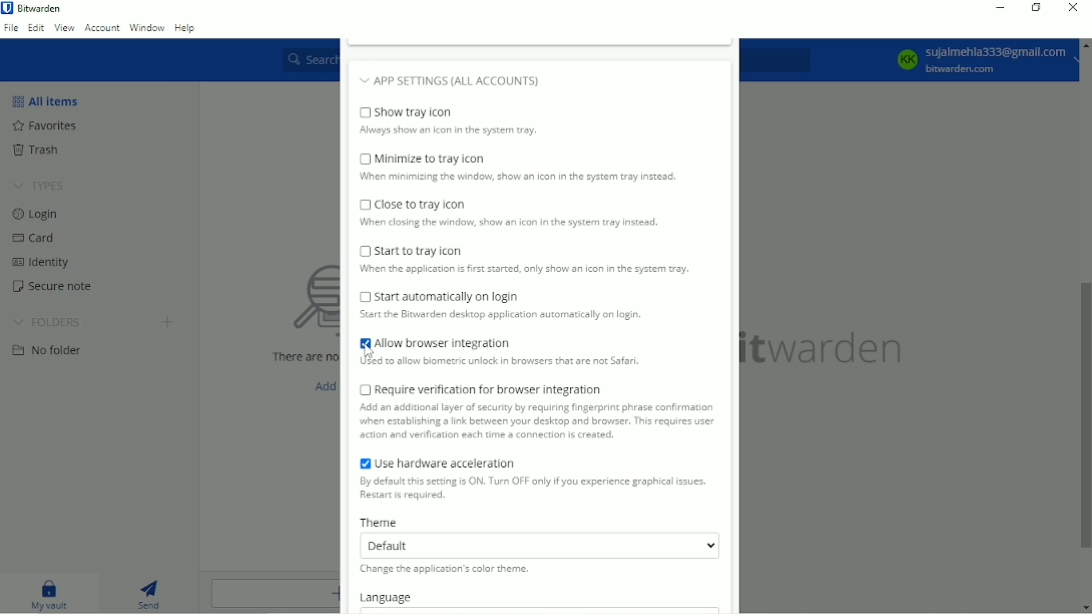  Describe the element at coordinates (414, 251) in the screenshot. I see `Start to tray icon` at that location.